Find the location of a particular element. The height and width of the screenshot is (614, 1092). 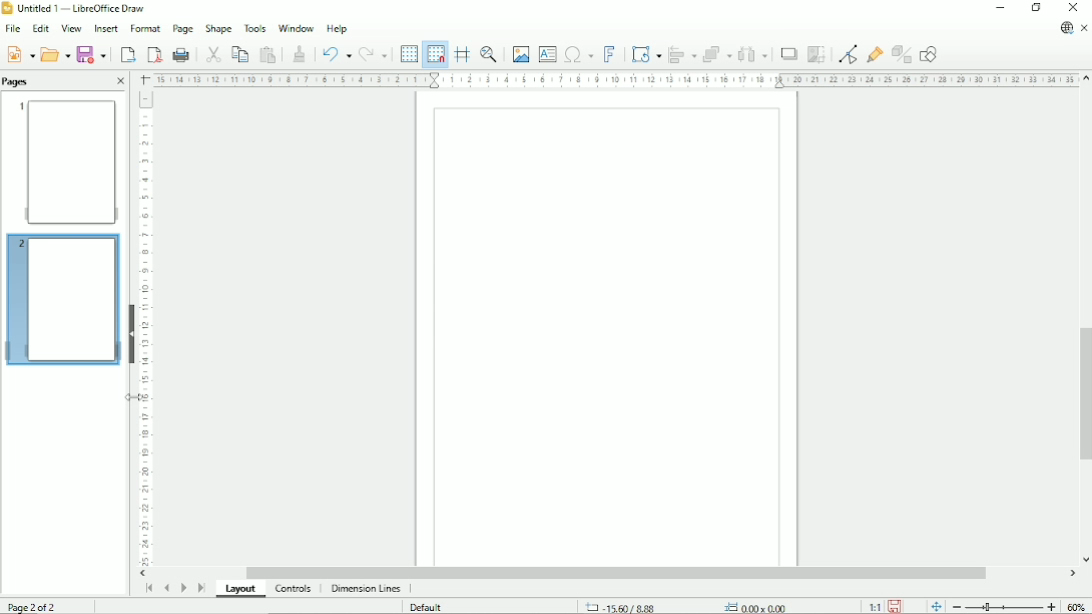

Open is located at coordinates (55, 53).